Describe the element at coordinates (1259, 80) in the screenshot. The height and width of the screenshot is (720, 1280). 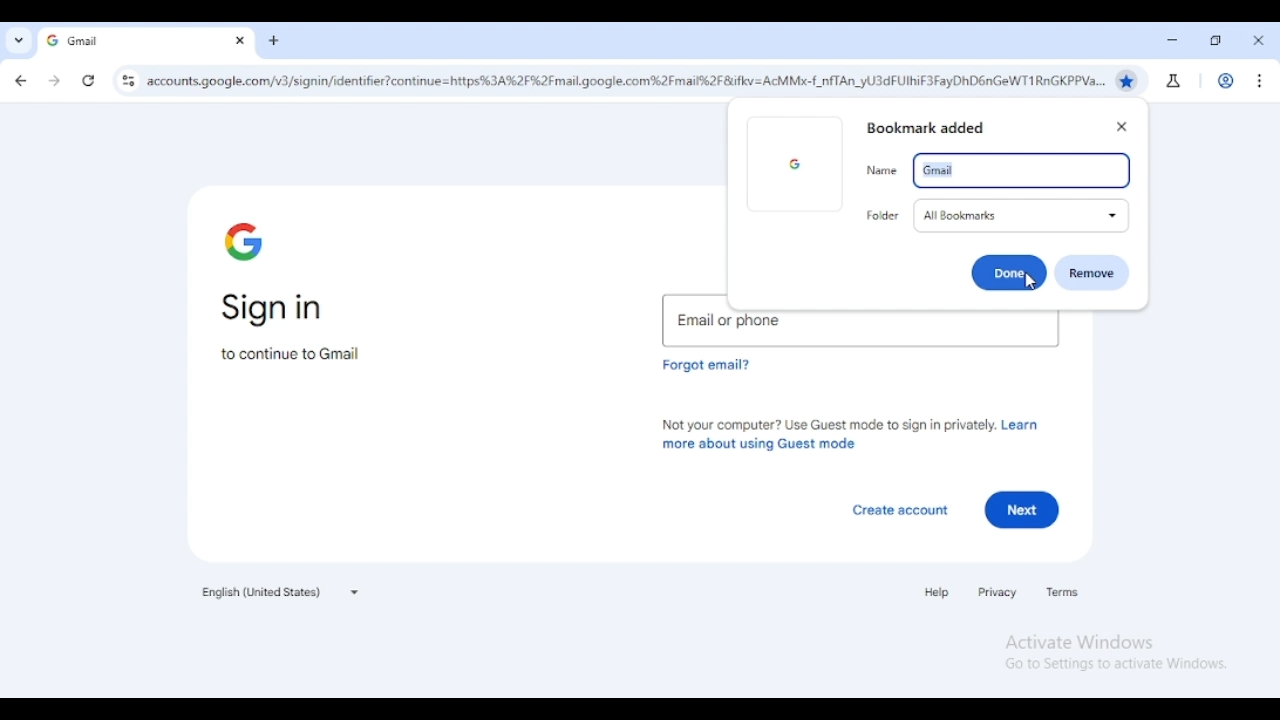
I see `customize and control chromium` at that location.